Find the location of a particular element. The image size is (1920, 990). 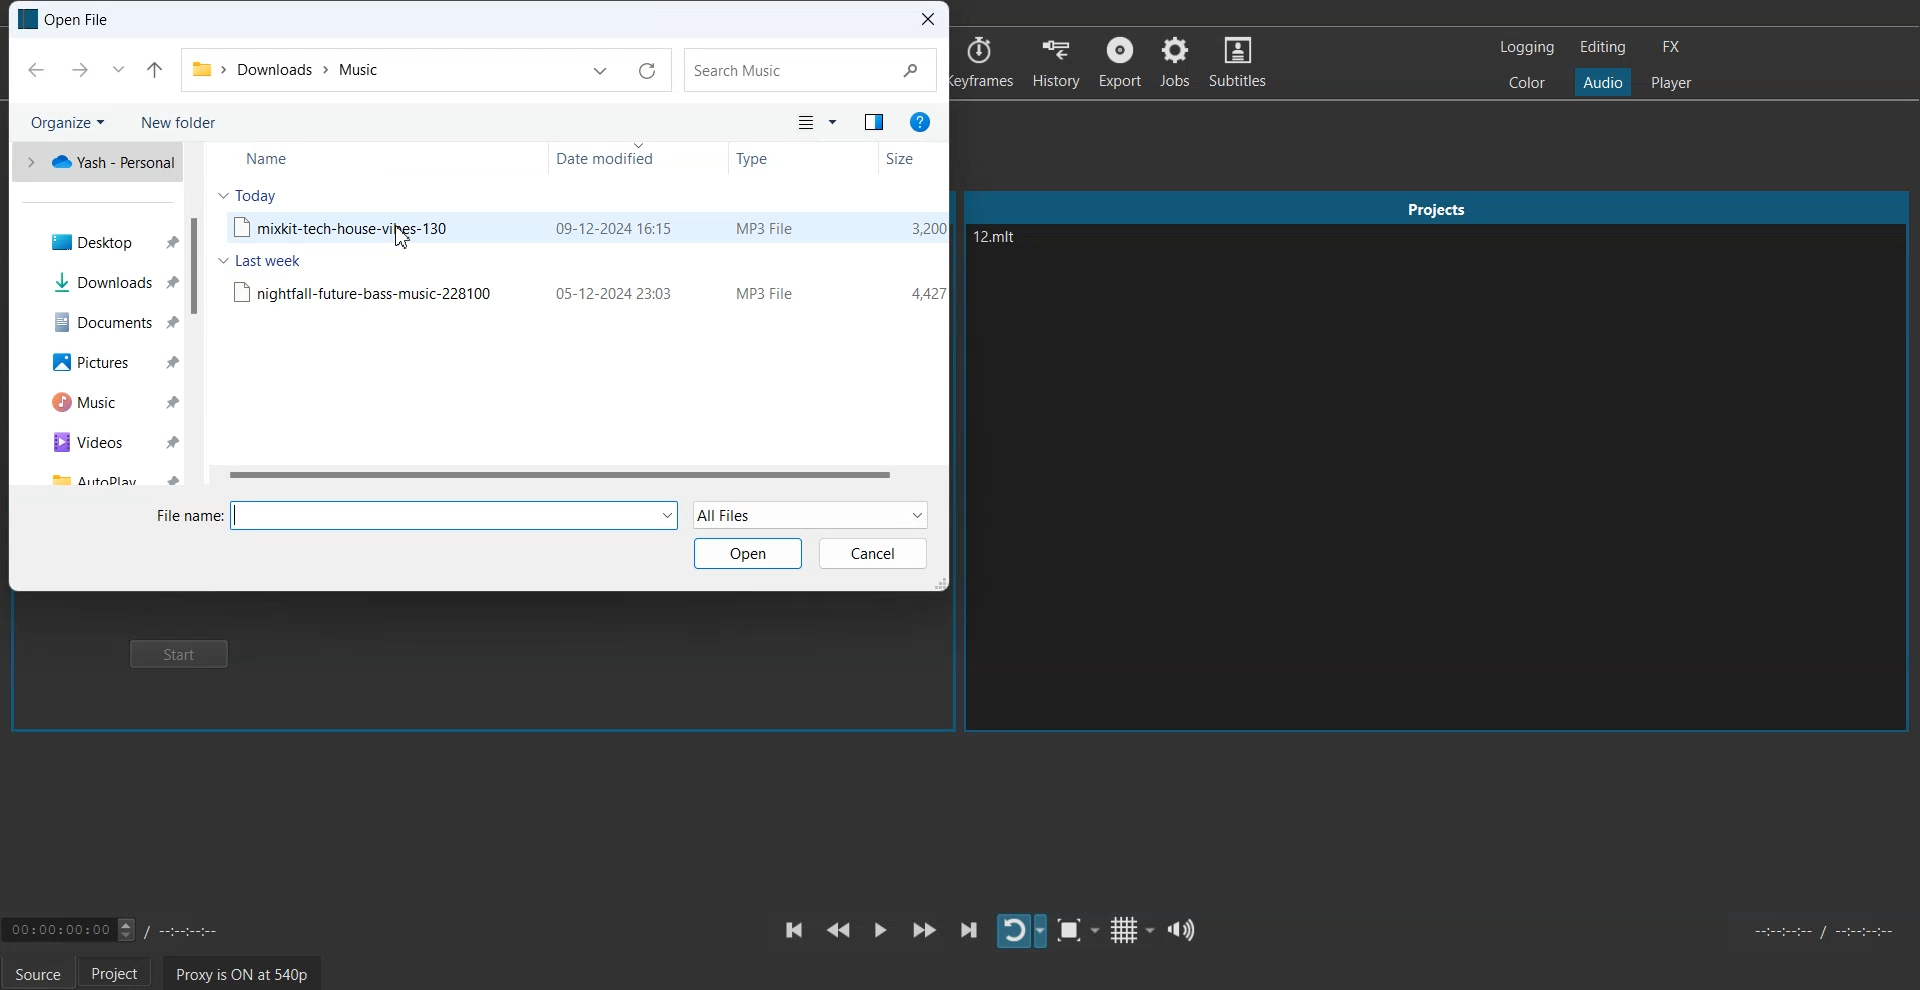

Player is located at coordinates (1671, 81).